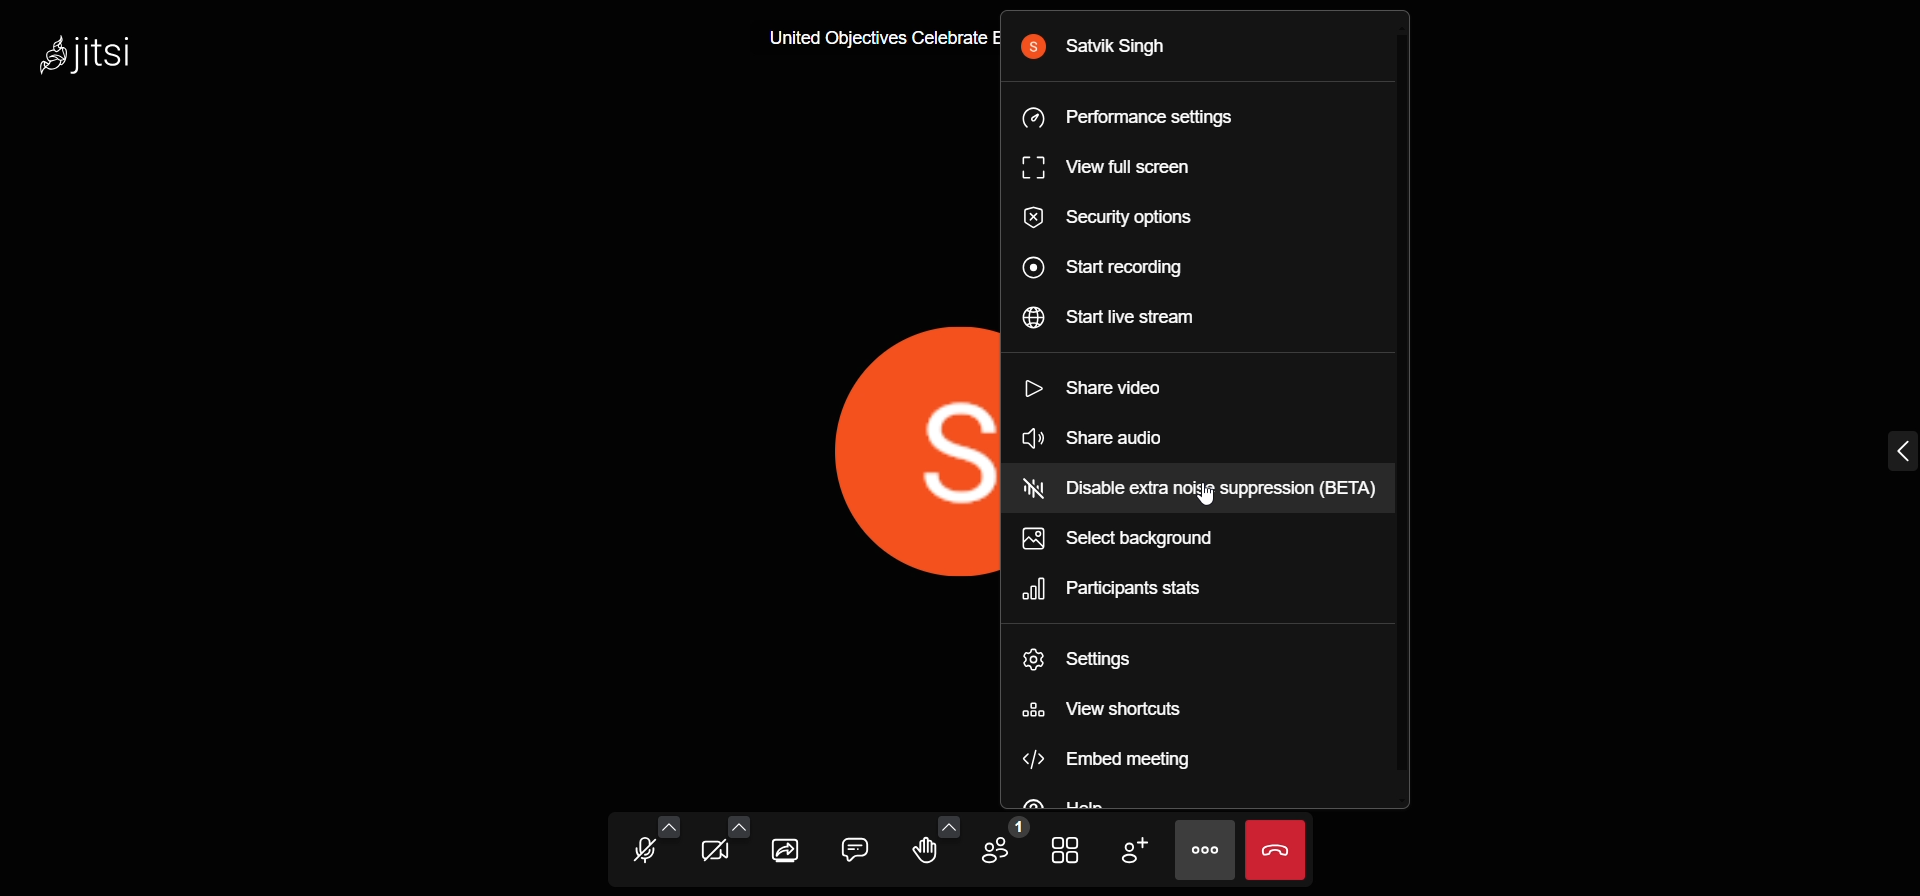 The image size is (1920, 896). I want to click on more, so click(1201, 852).